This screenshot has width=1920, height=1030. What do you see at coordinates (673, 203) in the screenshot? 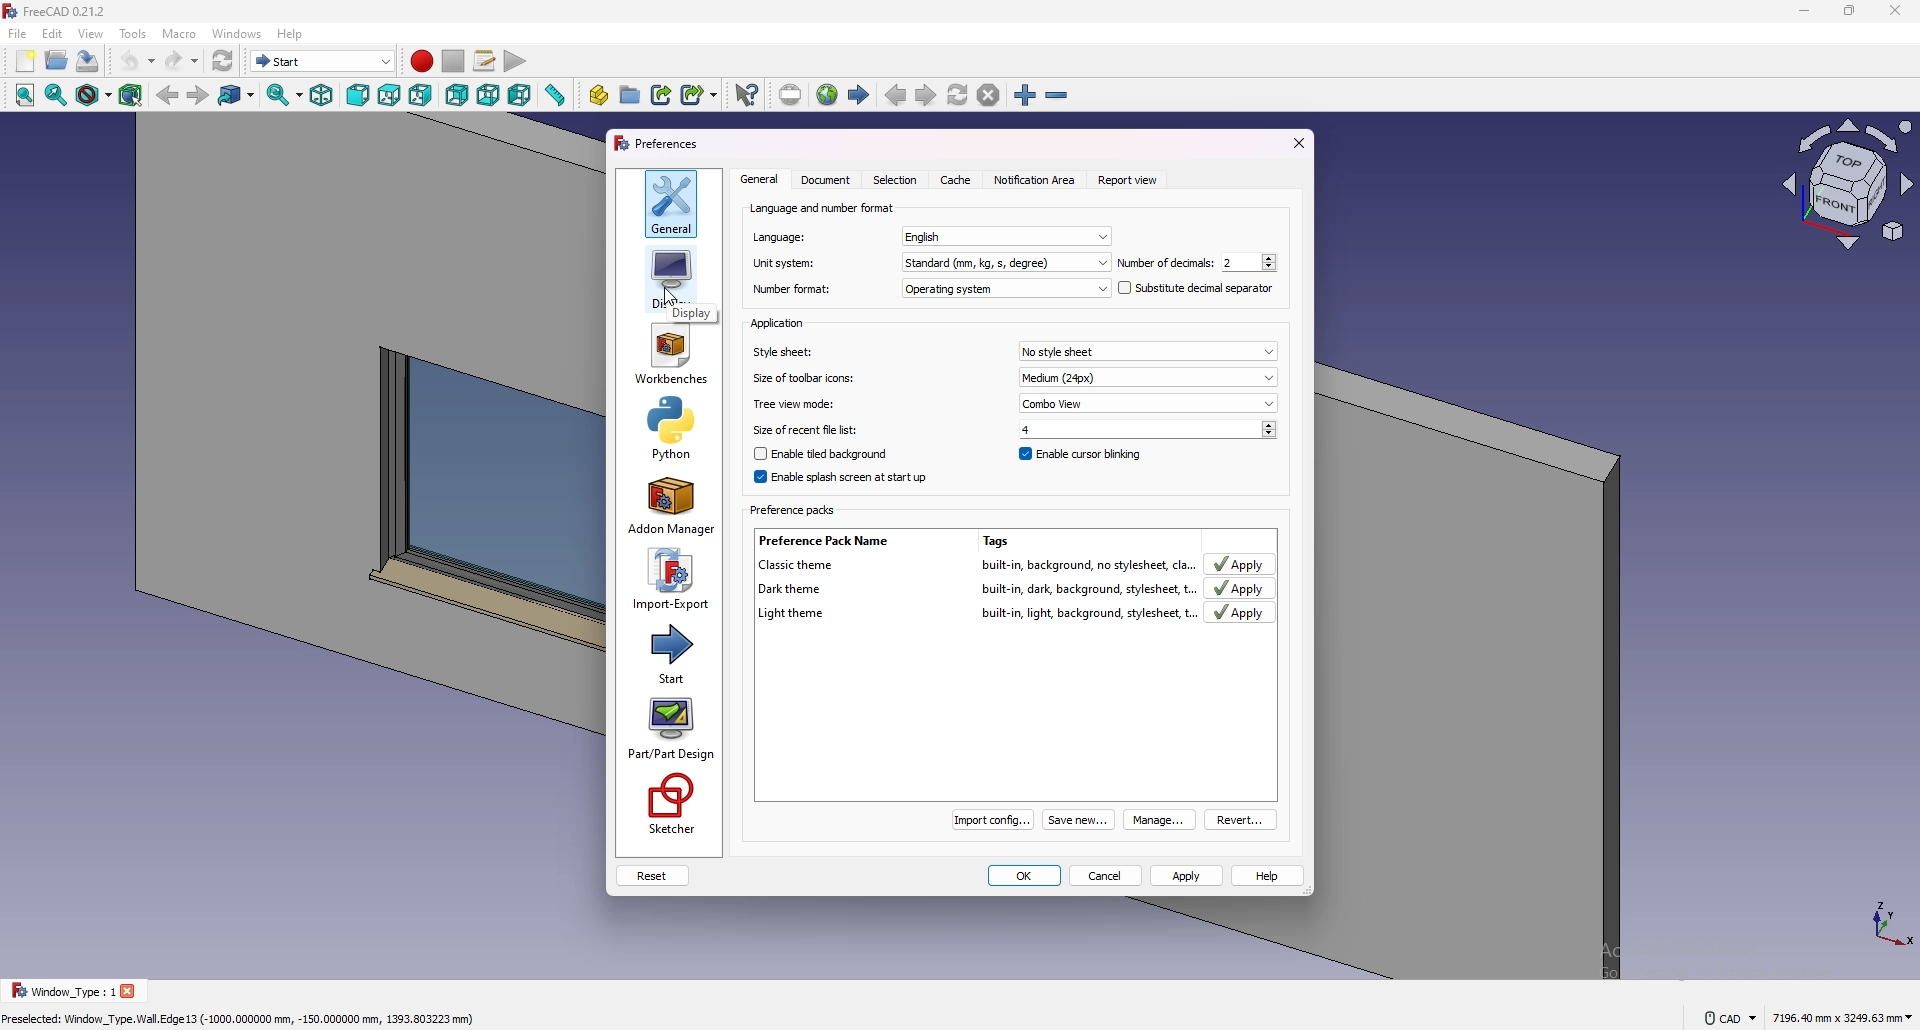
I see `general` at bounding box center [673, 203].